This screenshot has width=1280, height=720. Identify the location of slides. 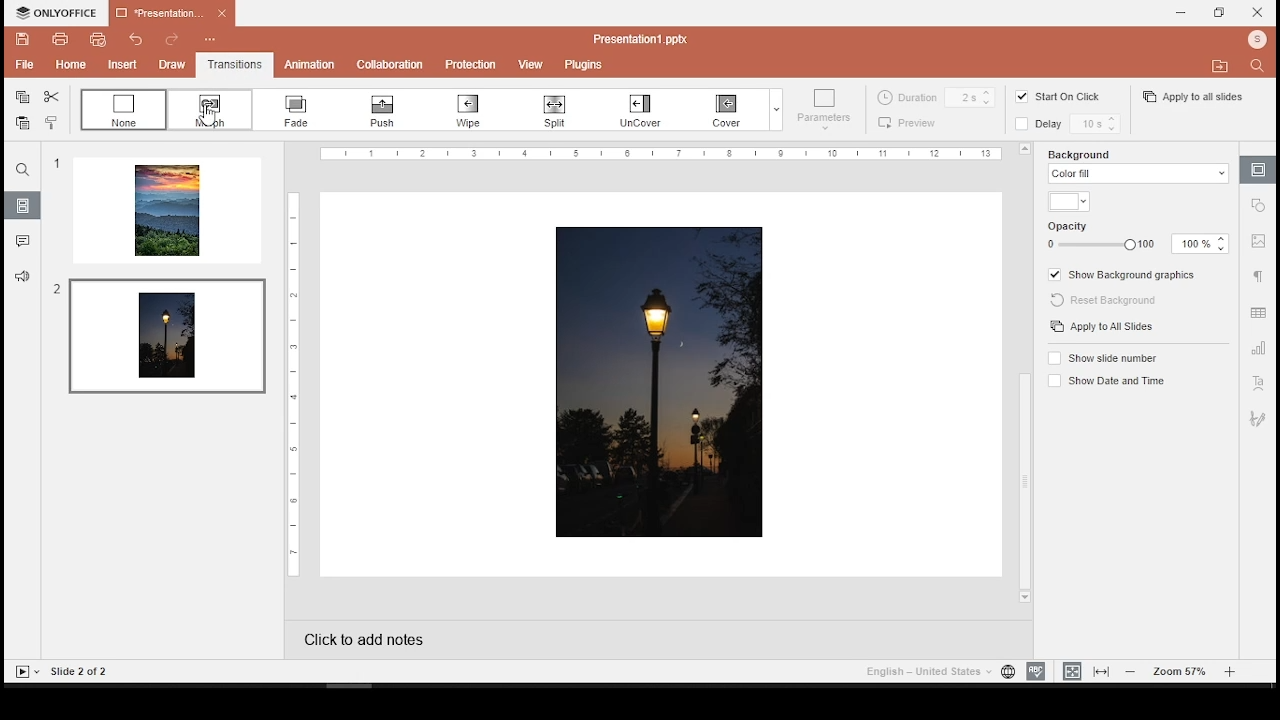
(23, 206).